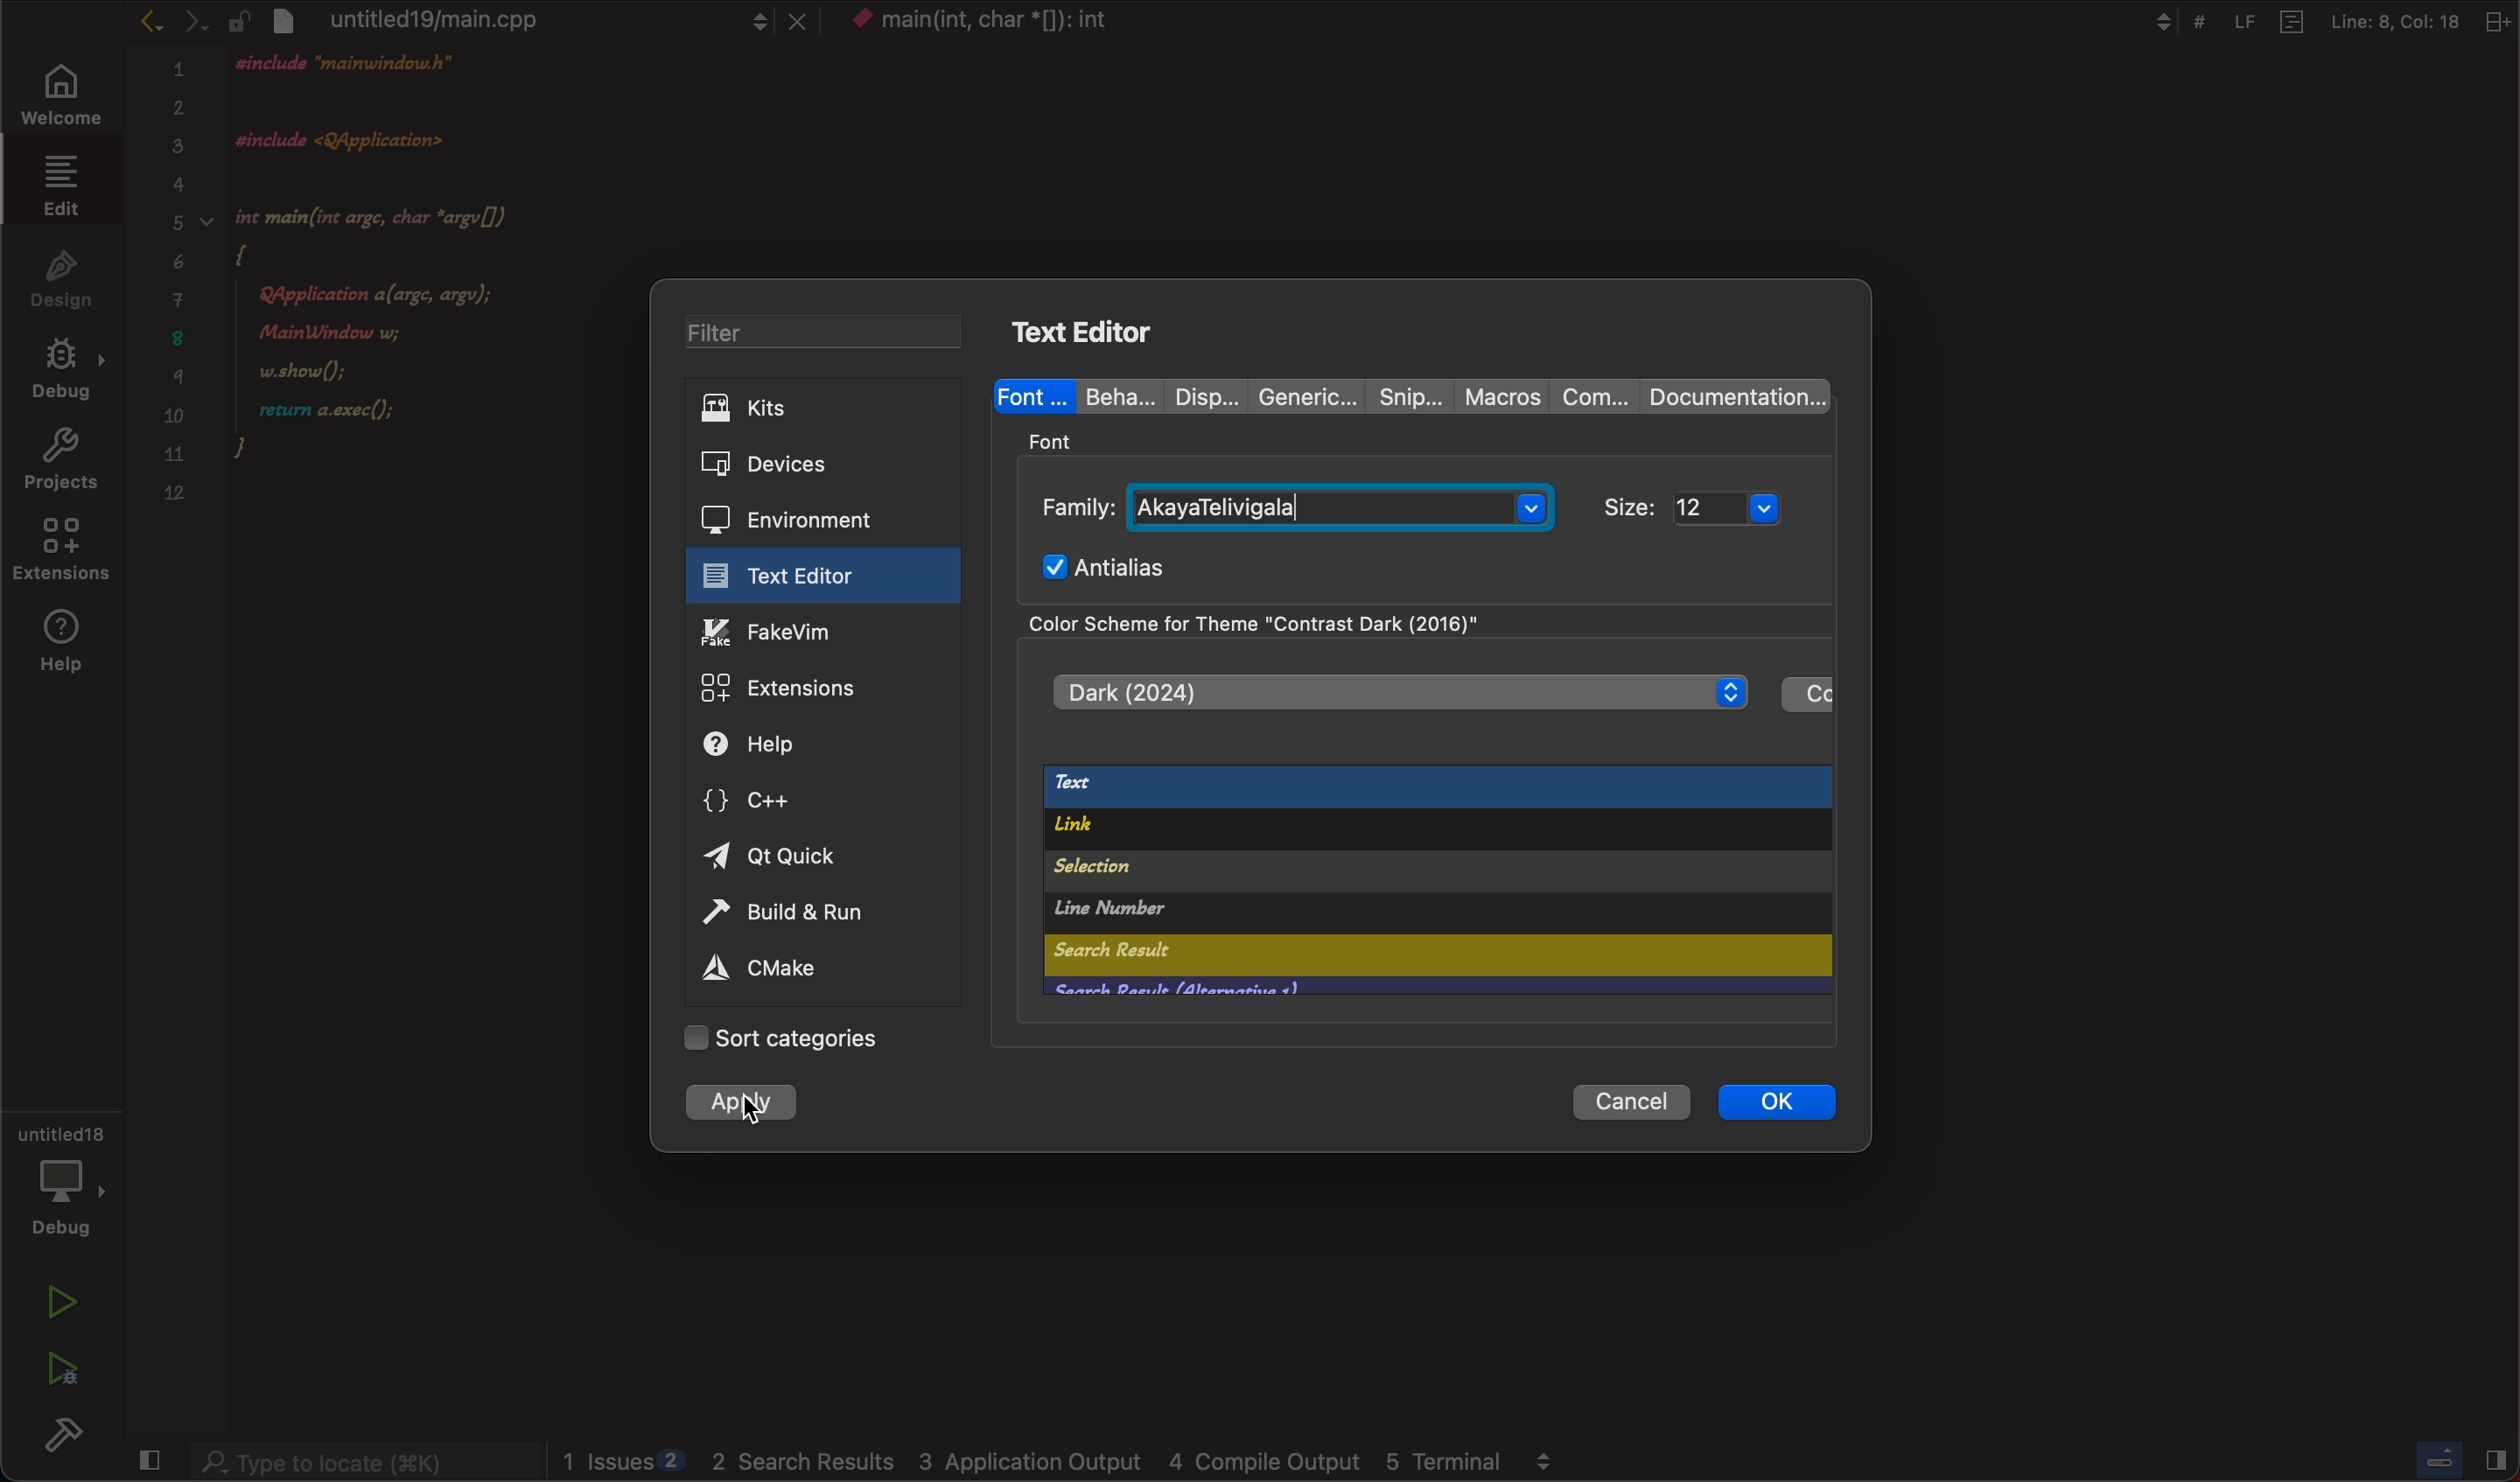 The width and height of the screenshot is (2520, 1482). What do you see at coordinates (1033, 393) in the screenshot?
I see `font` at bounding box center [1033, 393].